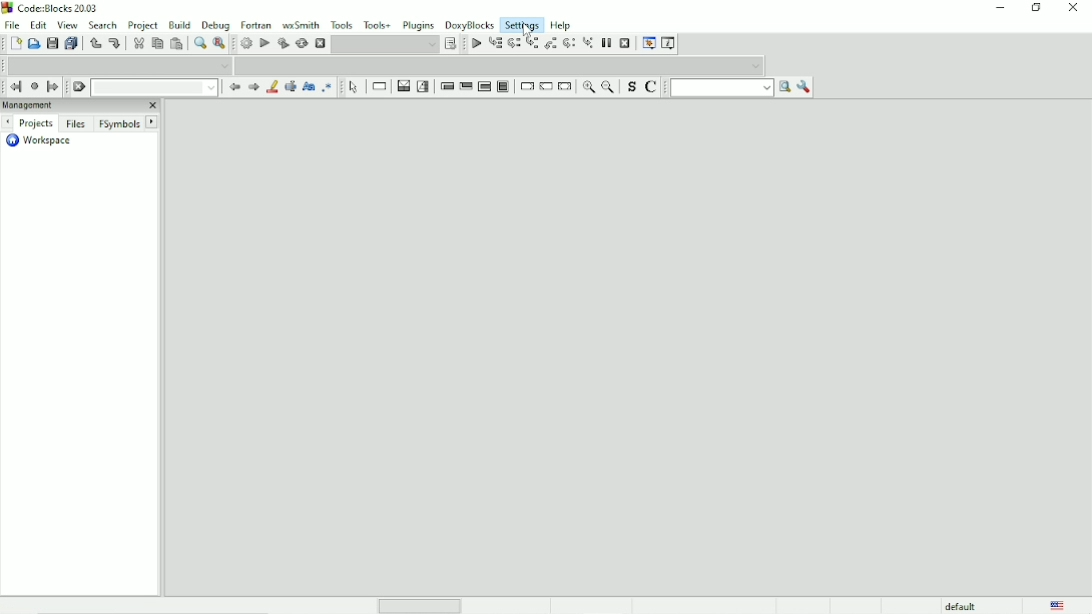 The image size is (1092, 614). What do you see at coordinates (341, 24) in the screenshot?
I see `Tools` at bounding box center [341, 24].